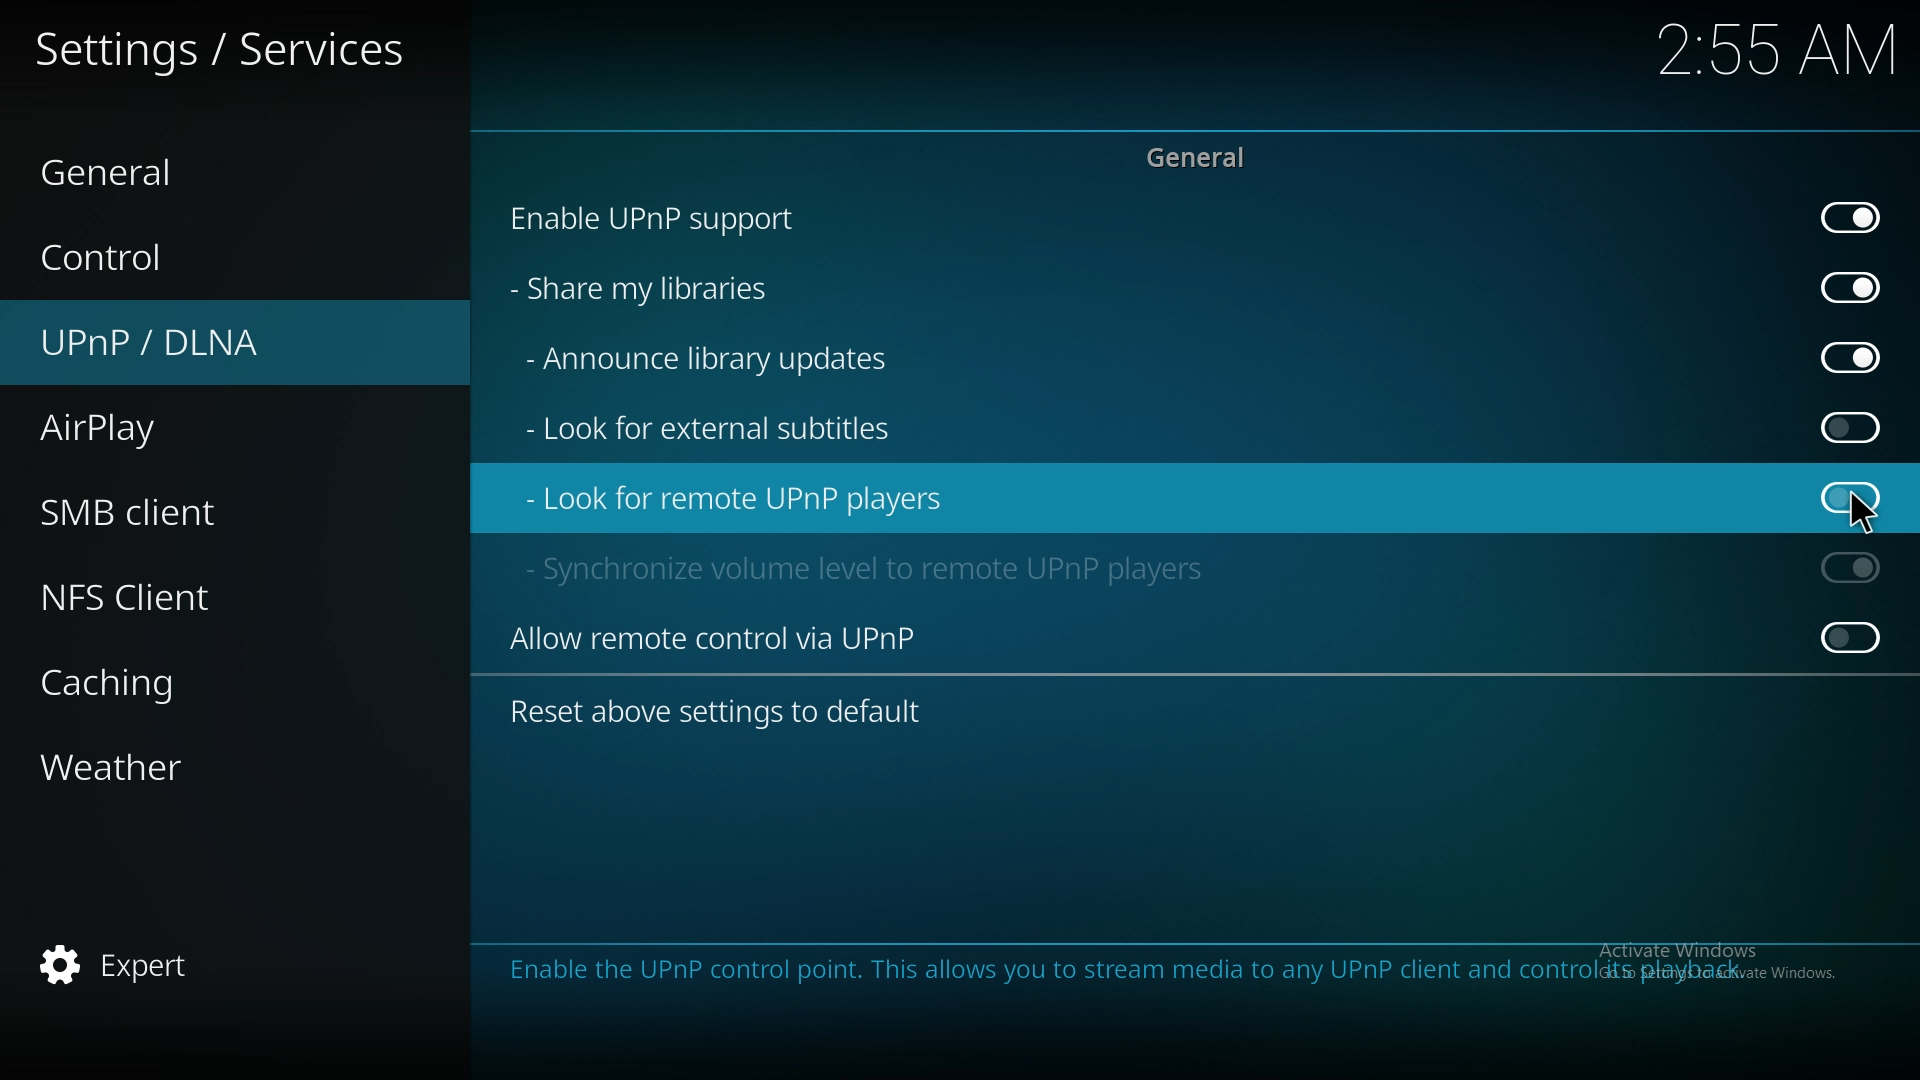  What do you see at coordinates (138, 167) in the screenshot?
I see `general` at bounding box center [138, 167].